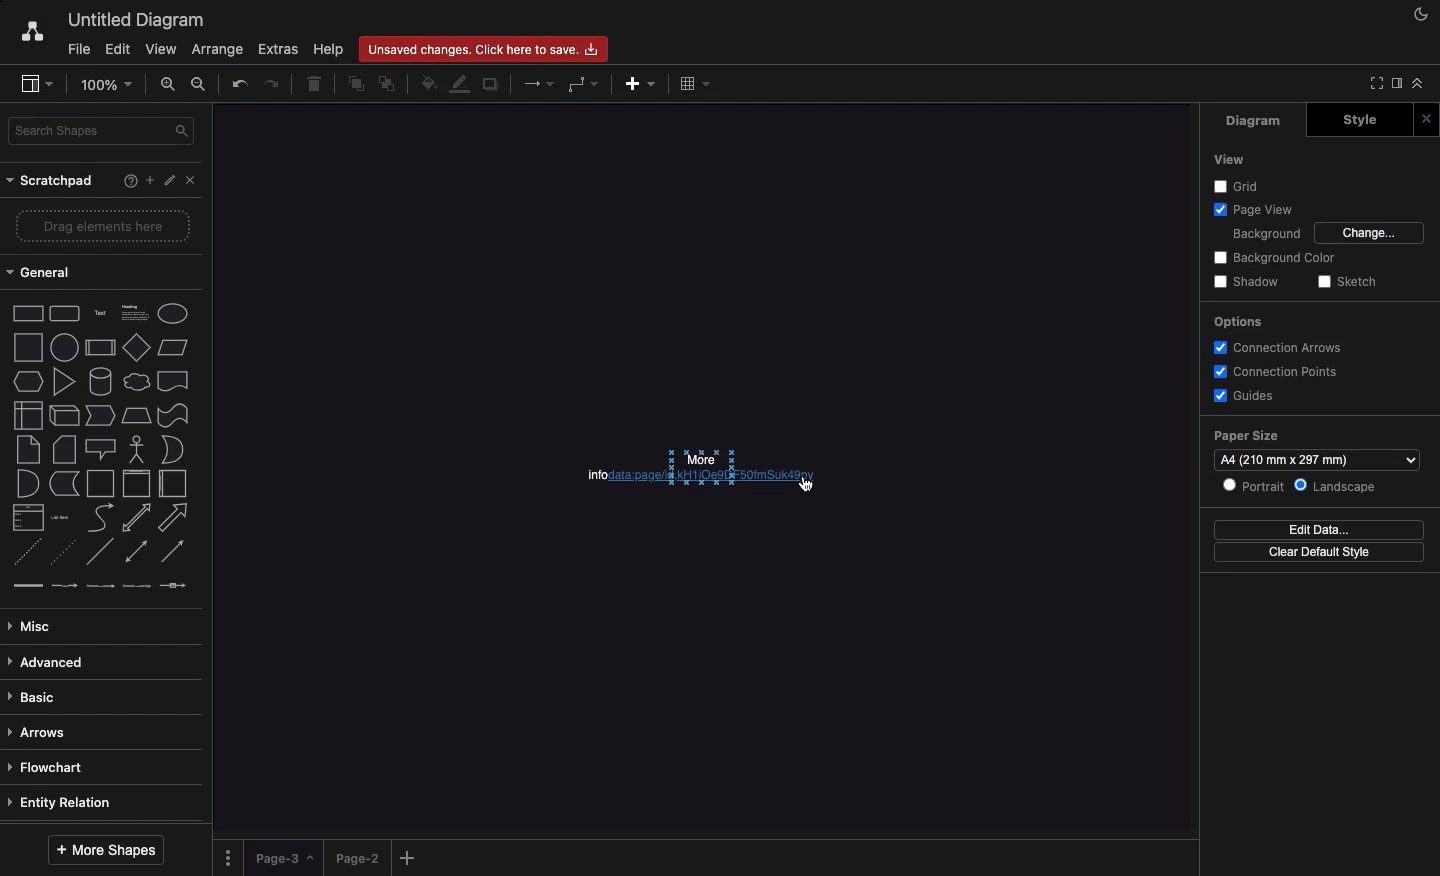  I want to click on Heading, so click(137, 311).